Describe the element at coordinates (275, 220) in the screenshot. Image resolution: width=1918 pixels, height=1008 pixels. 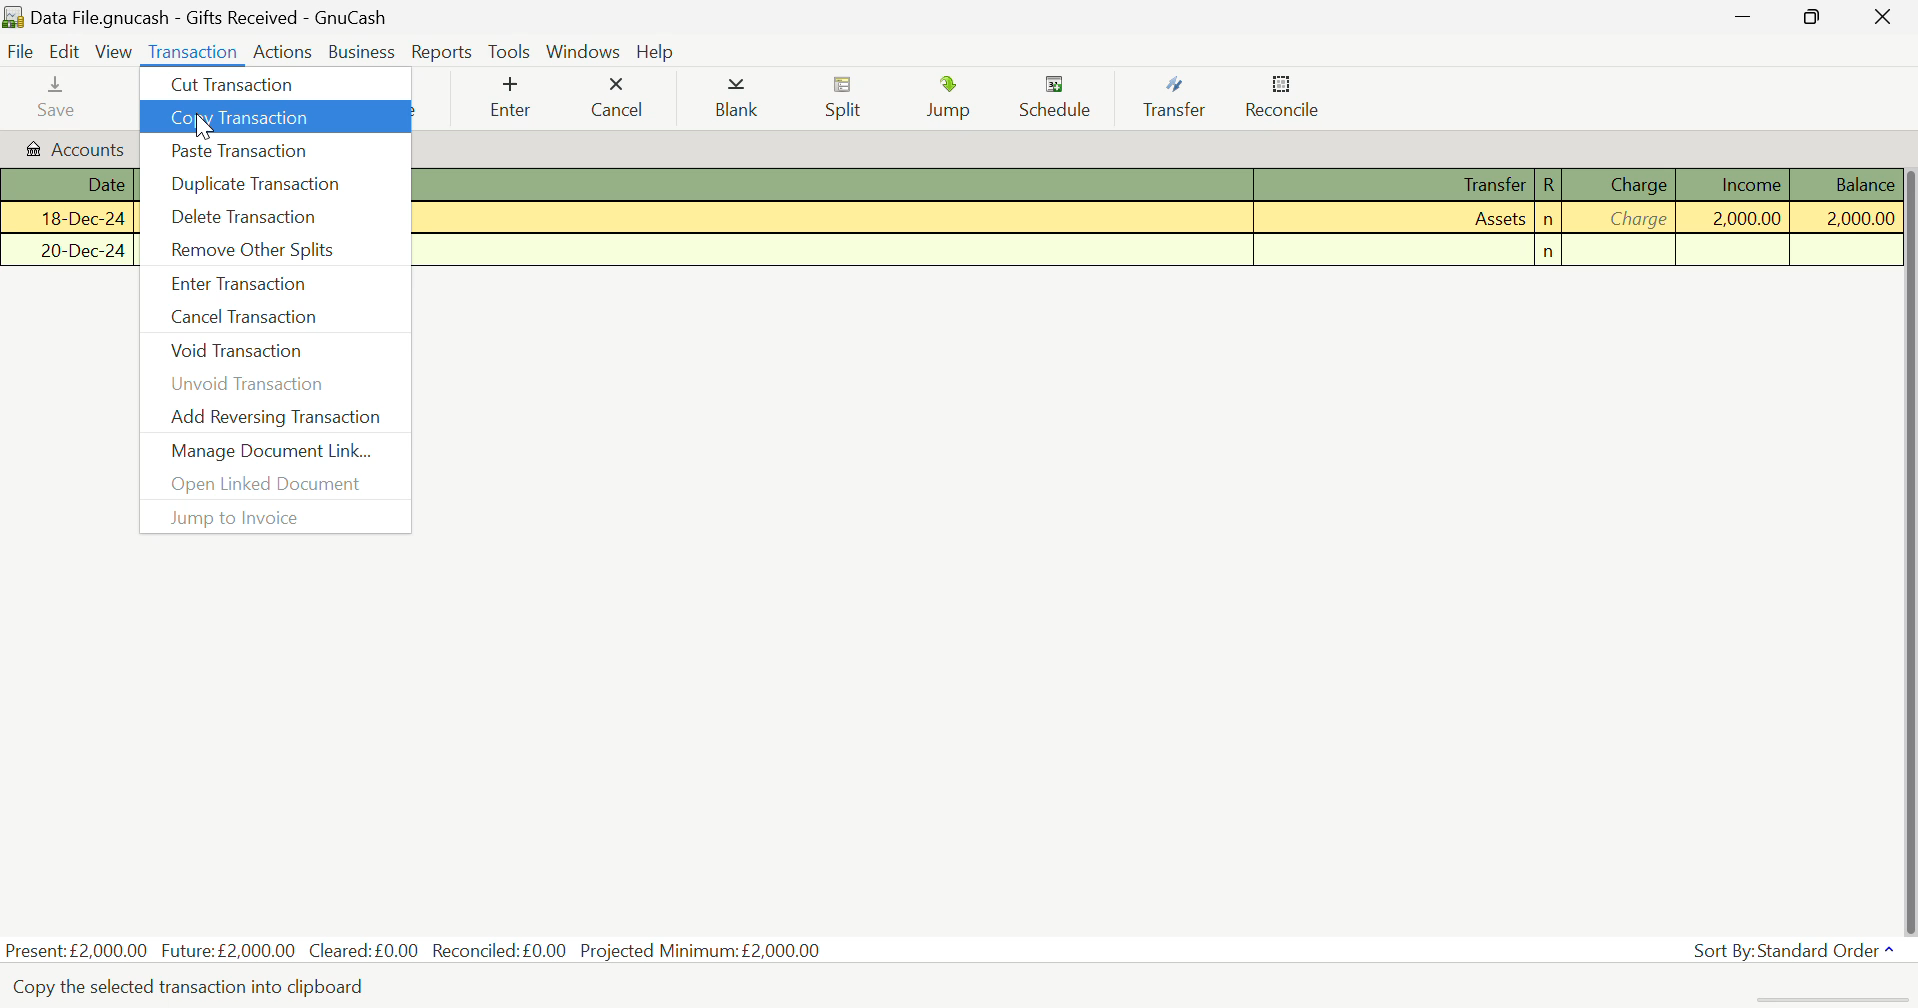
I see `Delete Transaction` at that location.